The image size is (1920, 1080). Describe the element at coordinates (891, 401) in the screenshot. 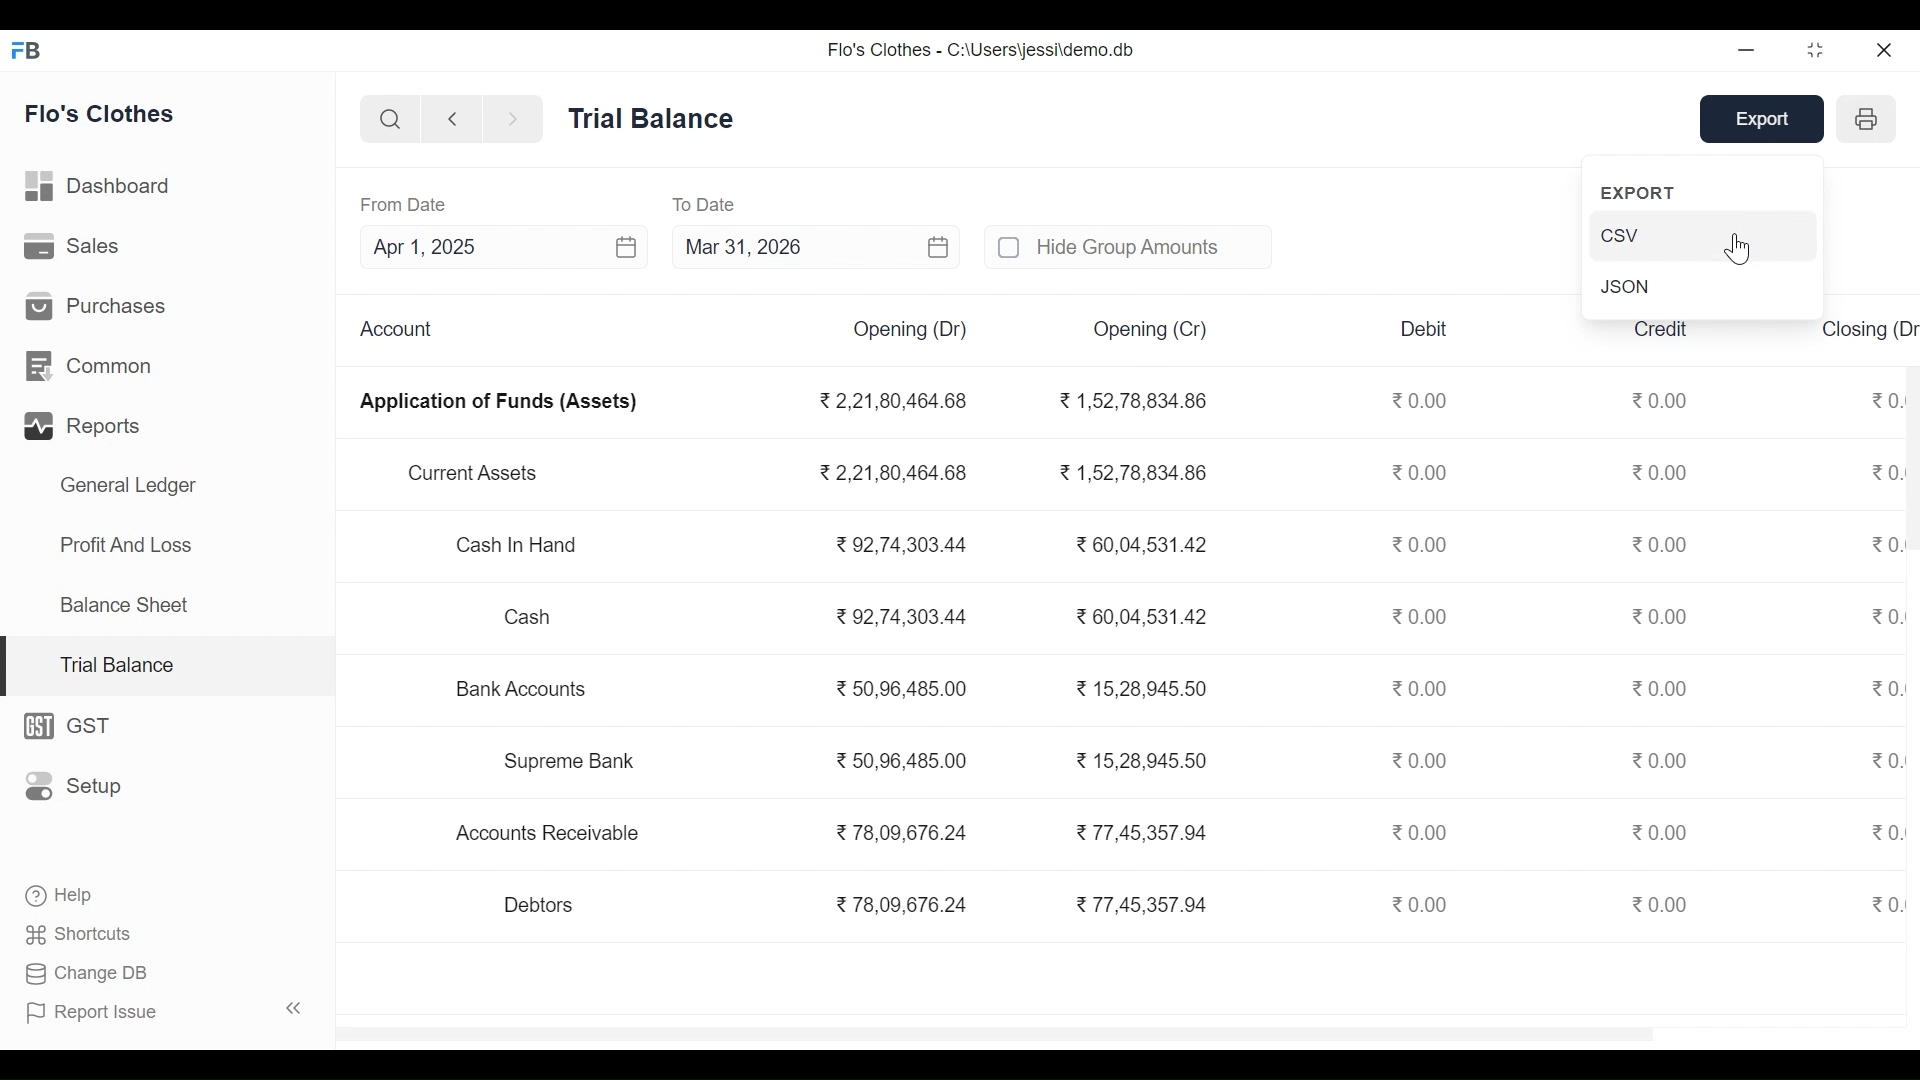

I see `2,21,80,464.68` at that location.